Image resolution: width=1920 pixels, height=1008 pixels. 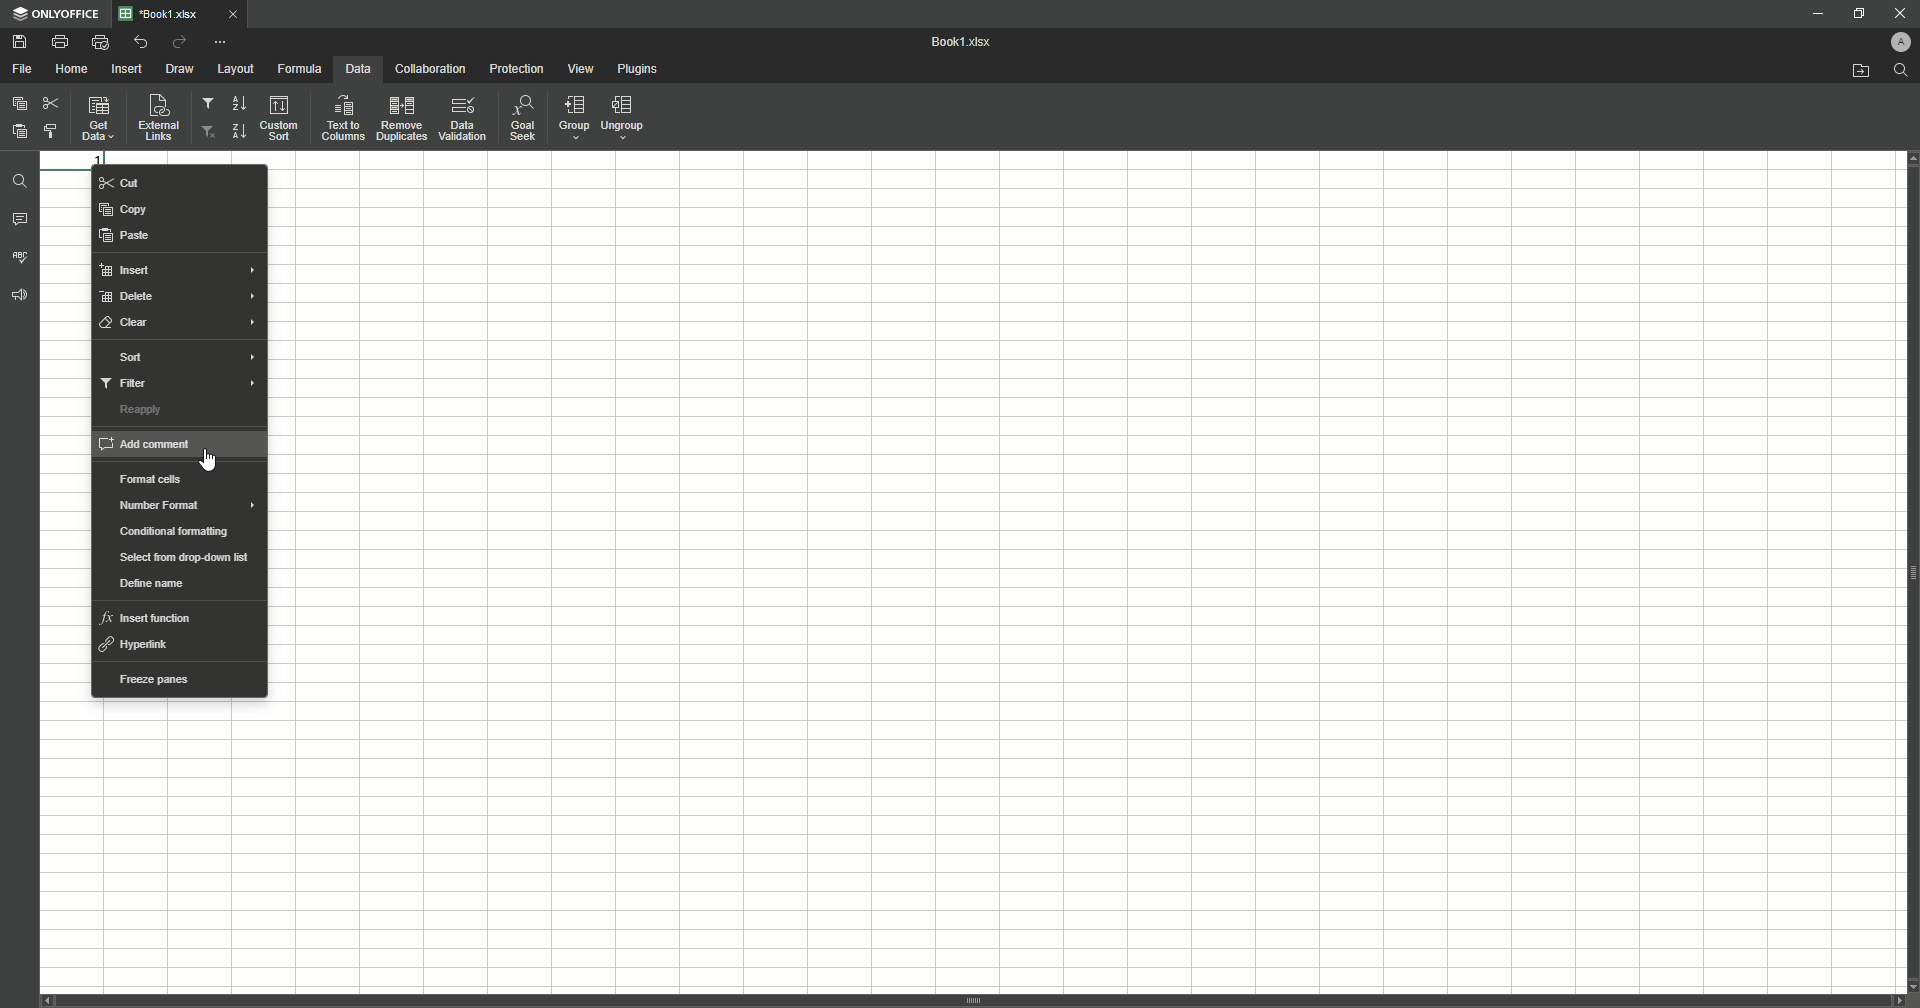 What do you see at coordinates (74, 156) in the screenshot?
I see `1` at bounding box center [74, 156].